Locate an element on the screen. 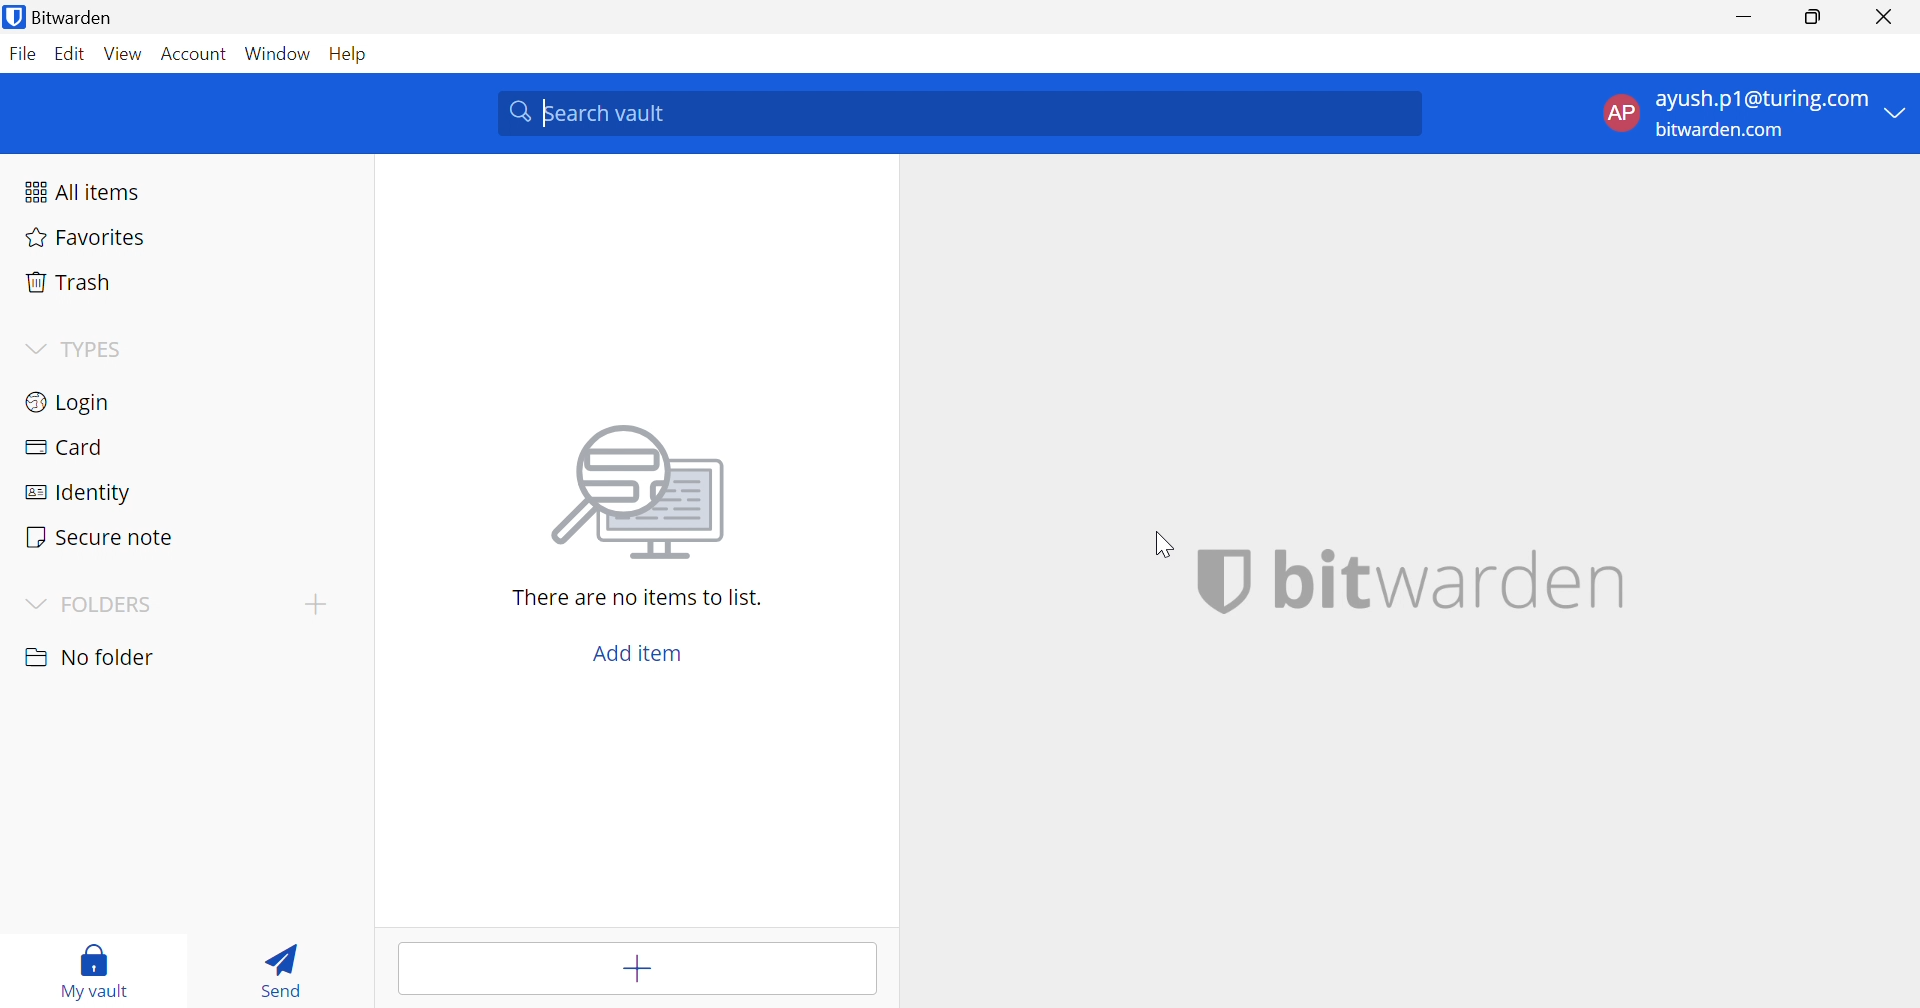 The image size is (1920, 1008). Edit is located at coordinates (73, 55).